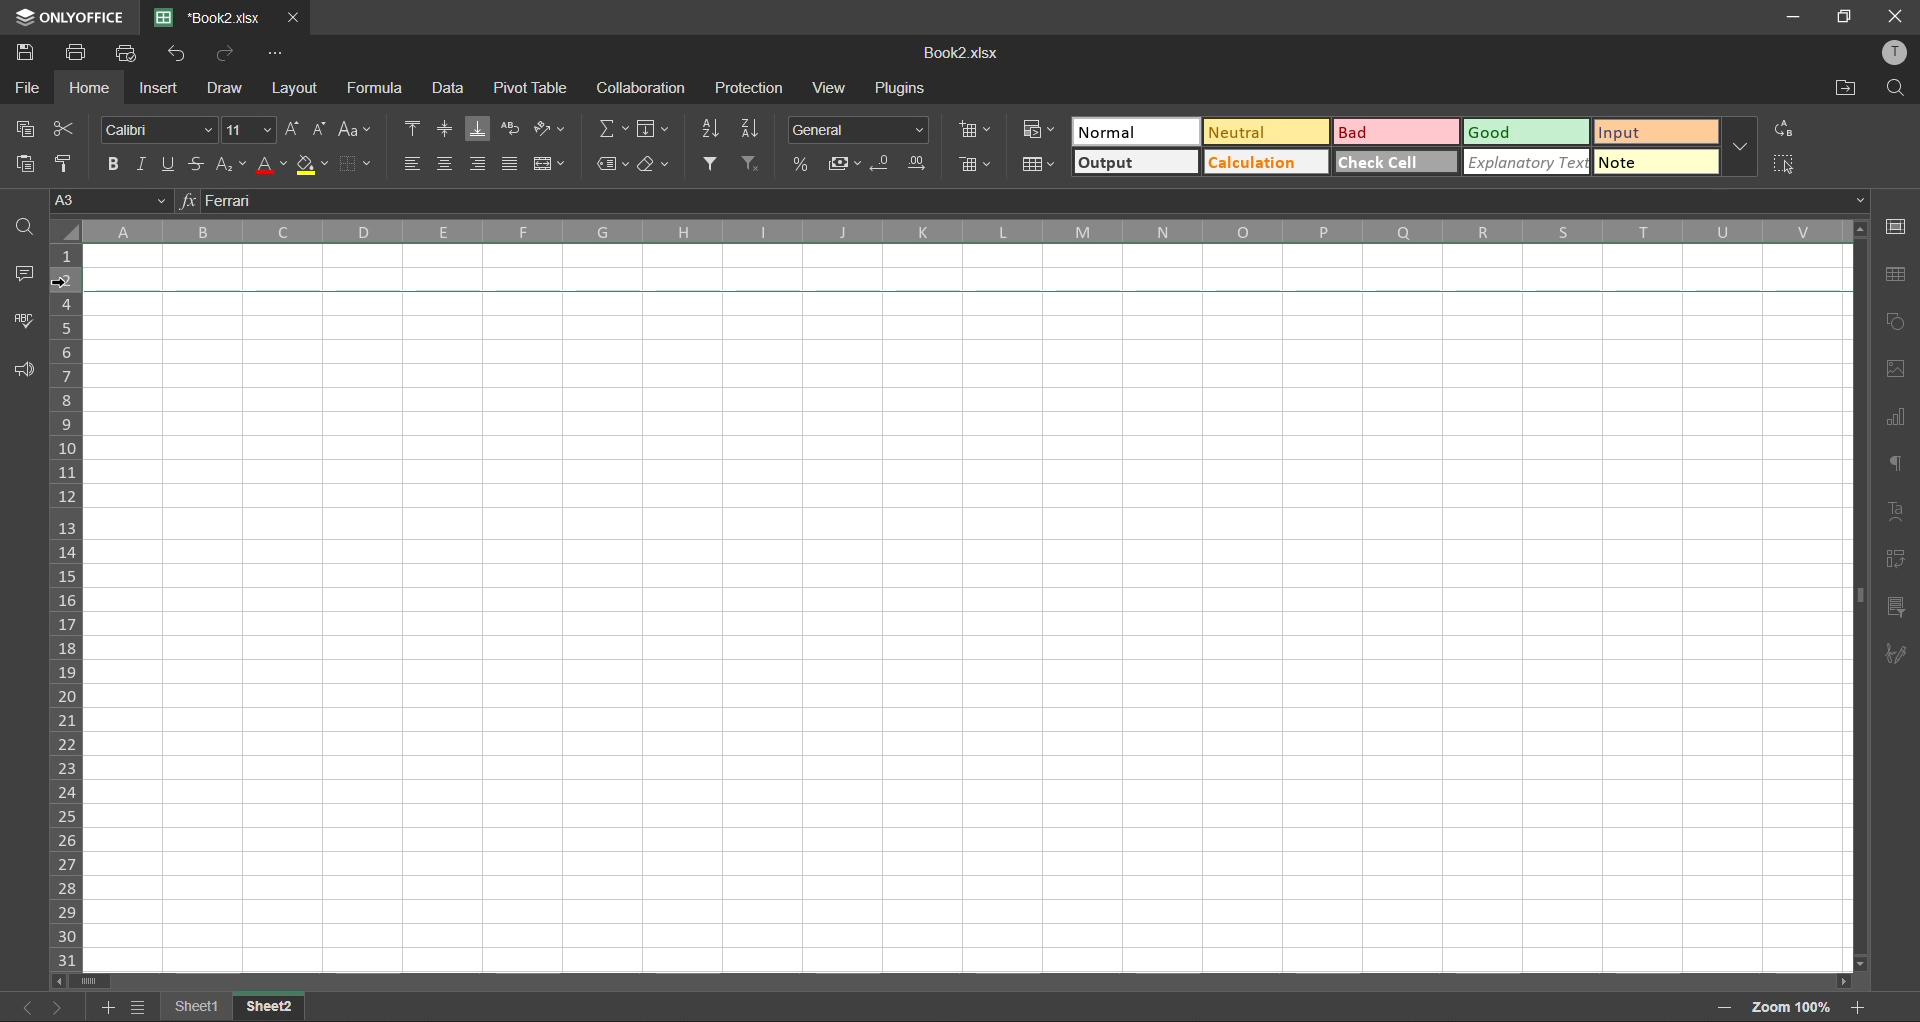 The image size is (1920, 1022). I want to click on filter, so click(714, 164).